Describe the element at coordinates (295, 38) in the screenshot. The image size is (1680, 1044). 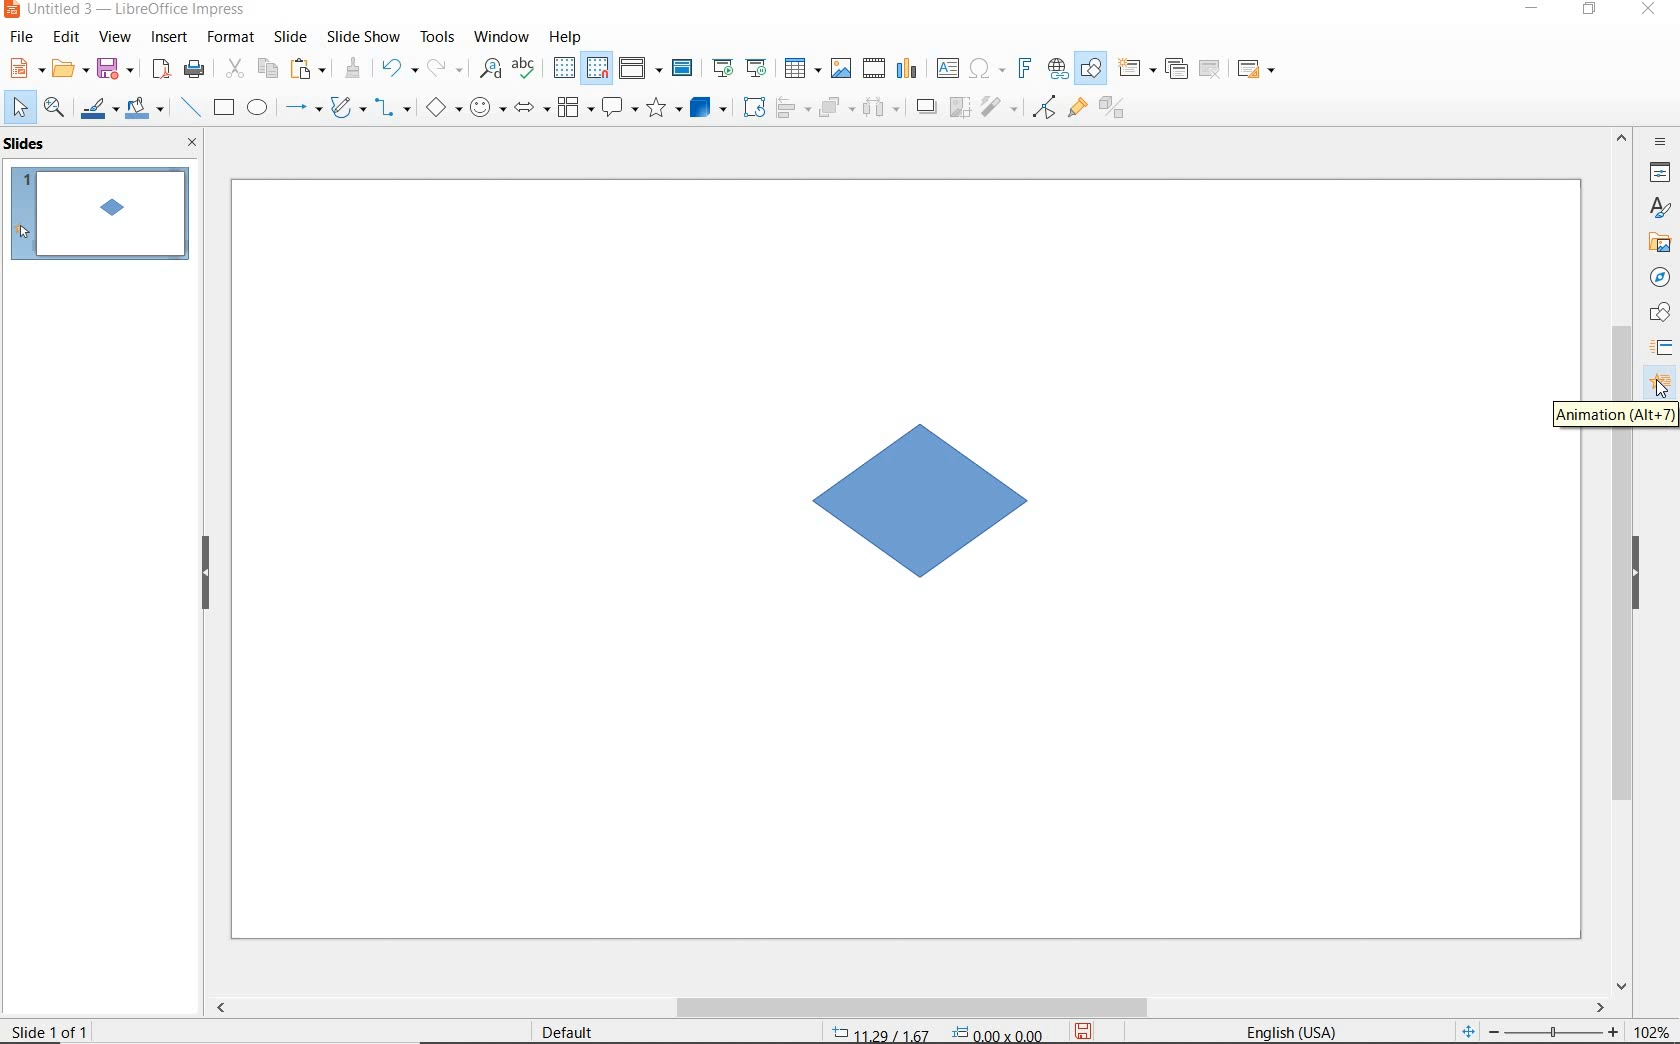
I see `slide` at that location.